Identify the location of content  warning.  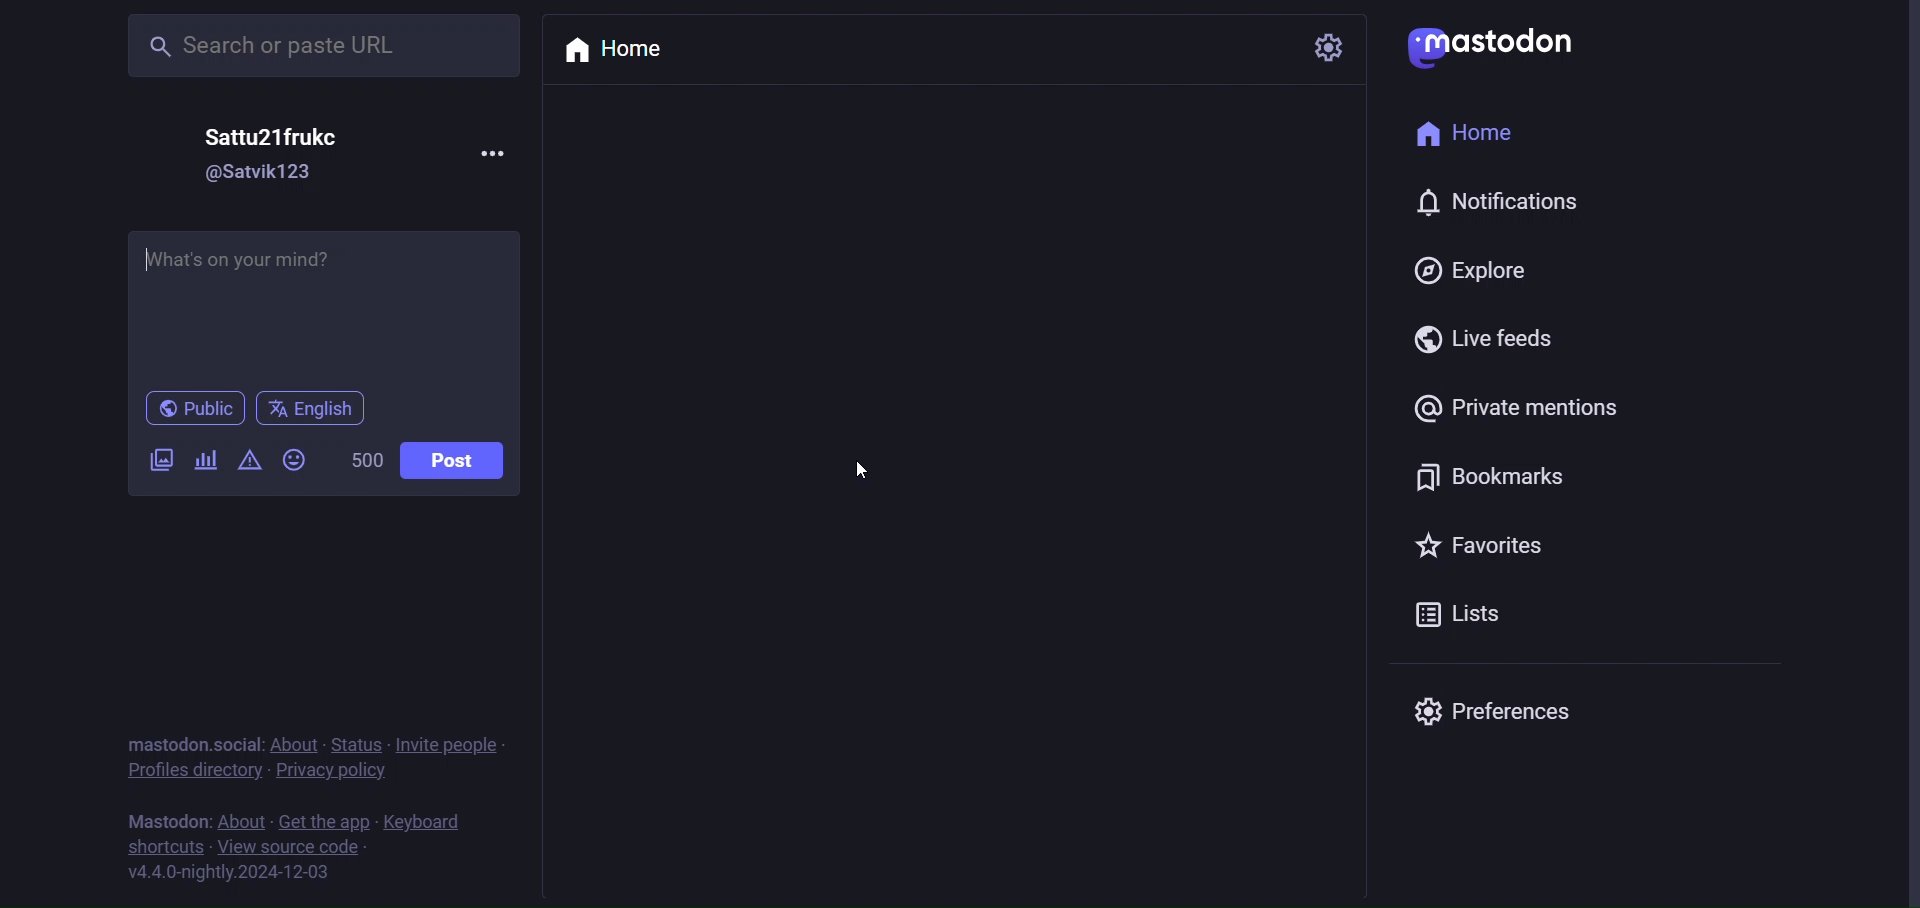
(249, 462).